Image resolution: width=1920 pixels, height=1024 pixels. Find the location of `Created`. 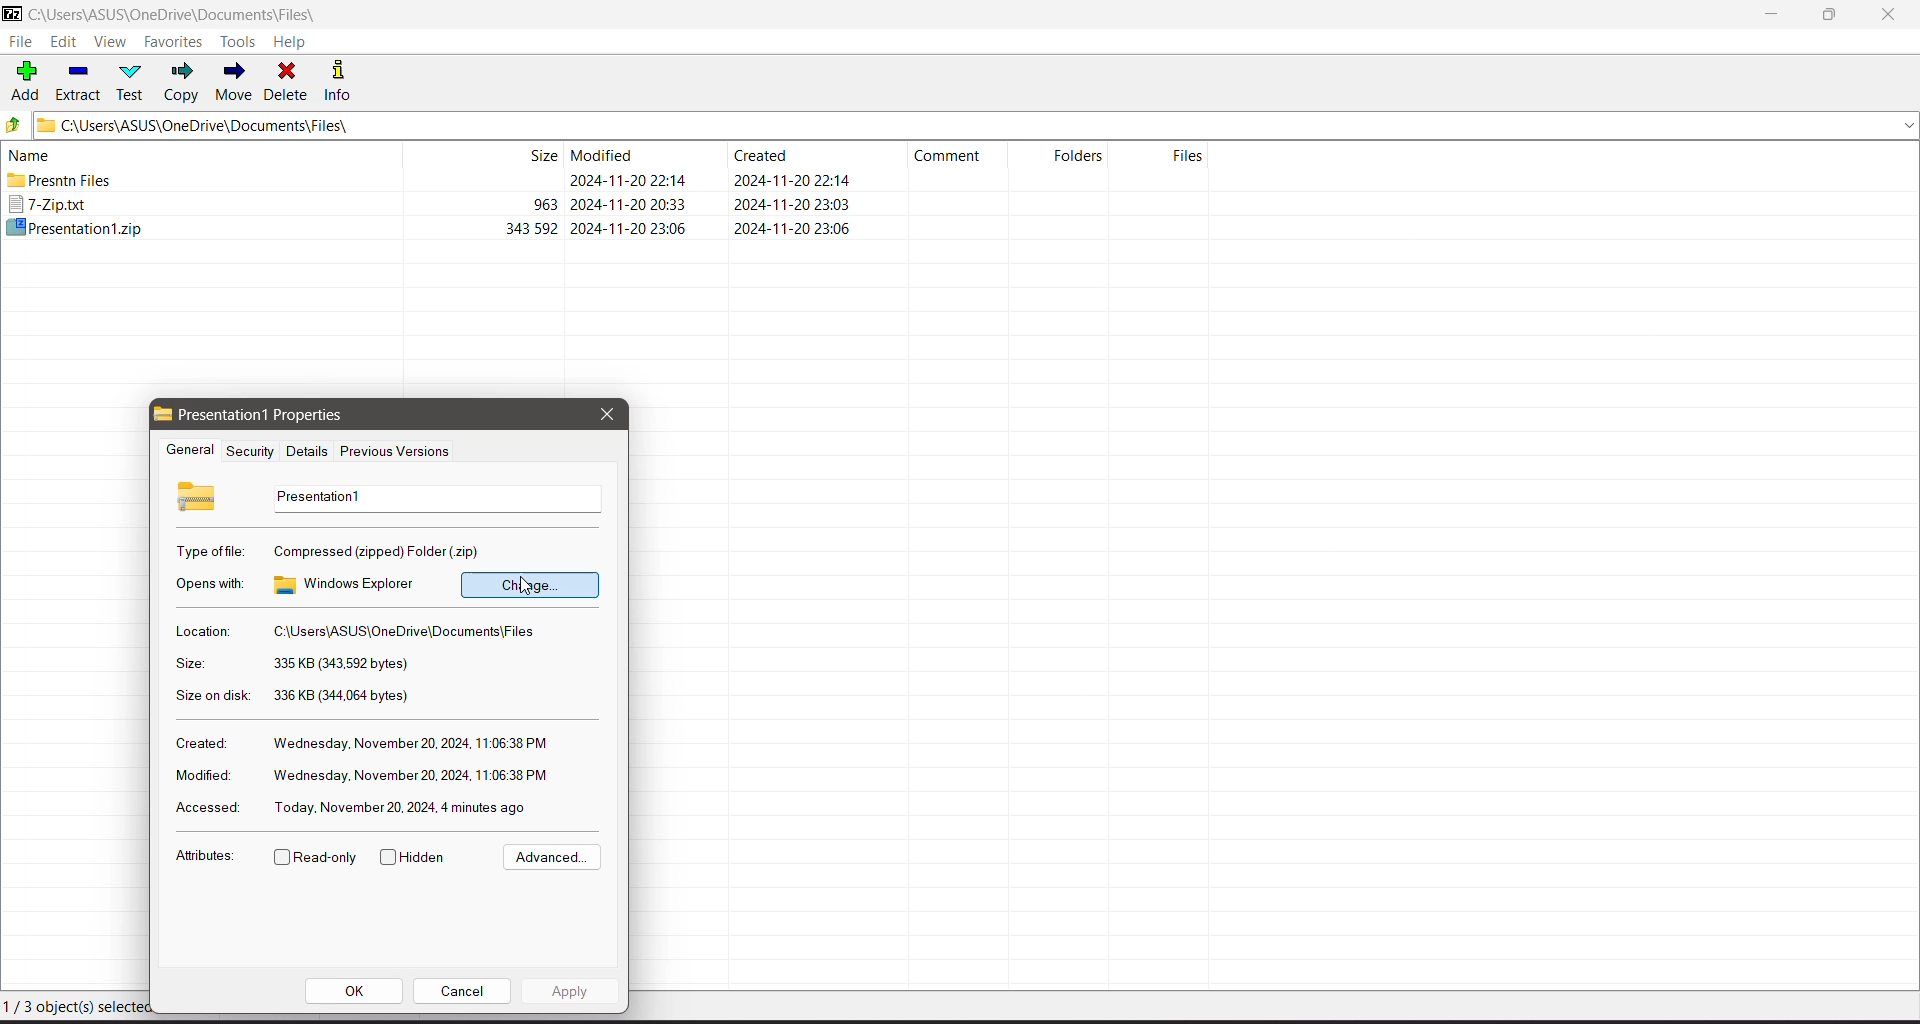

Created is located at coordinates (199, 742).